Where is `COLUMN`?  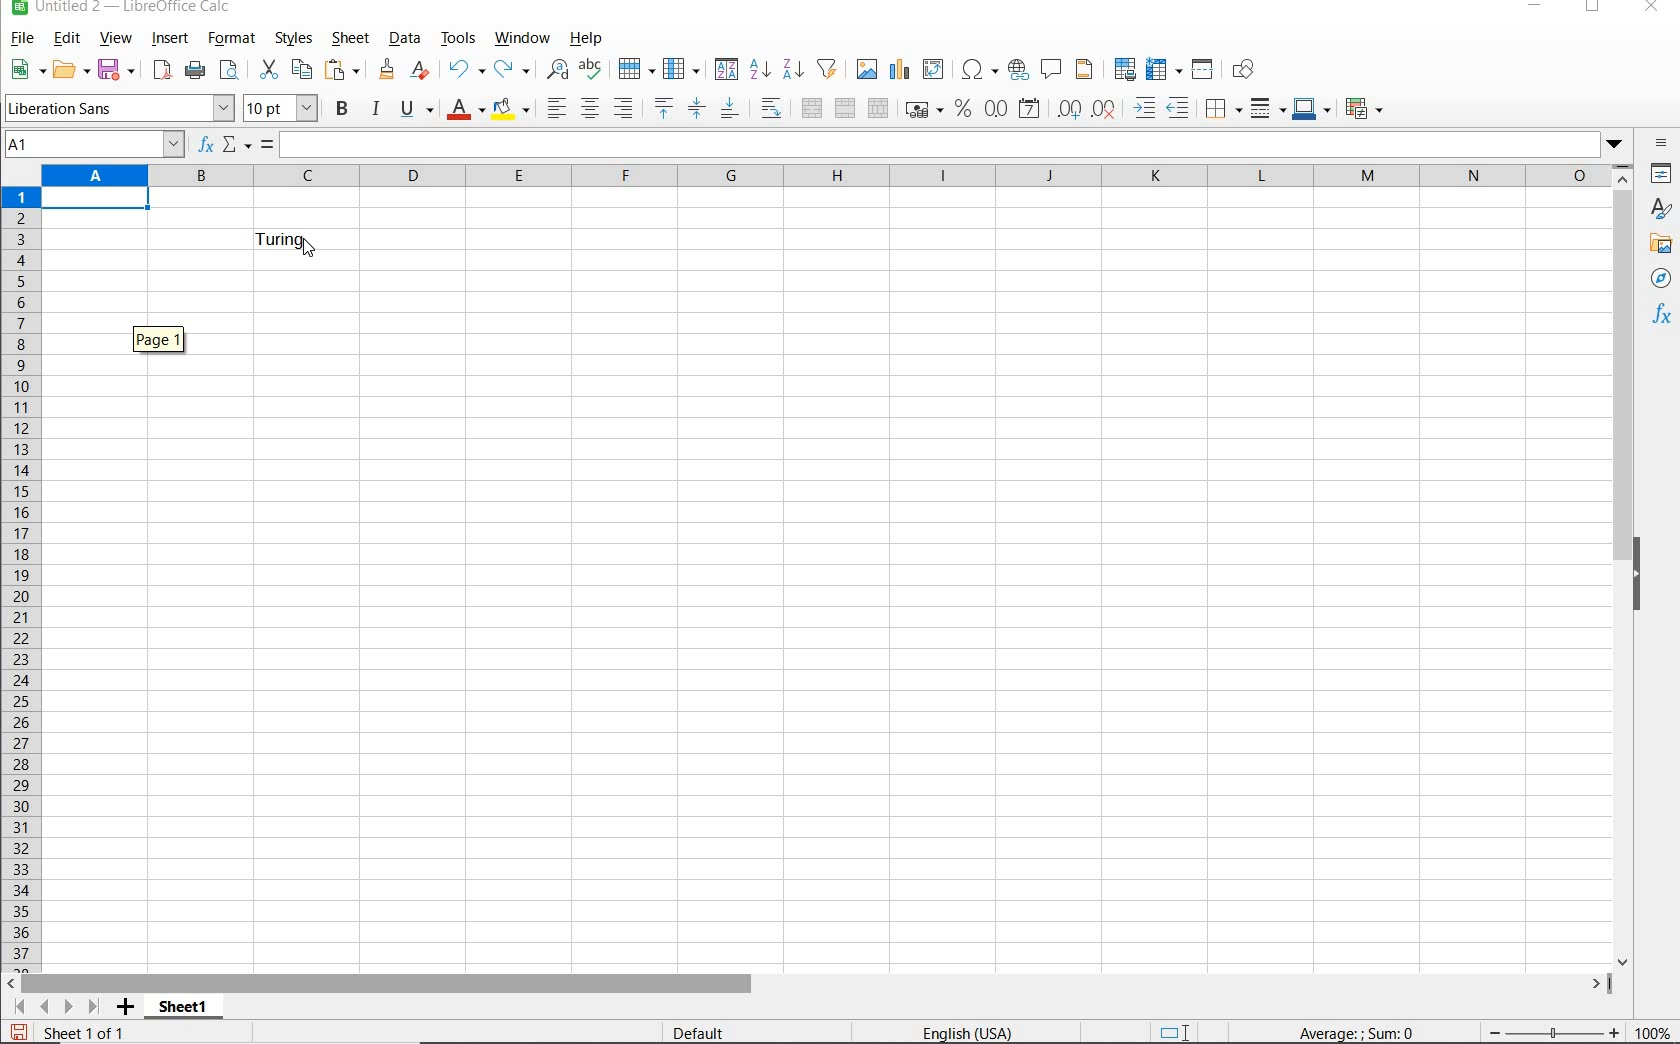 COLUMN is located at coordinates (681, 67).